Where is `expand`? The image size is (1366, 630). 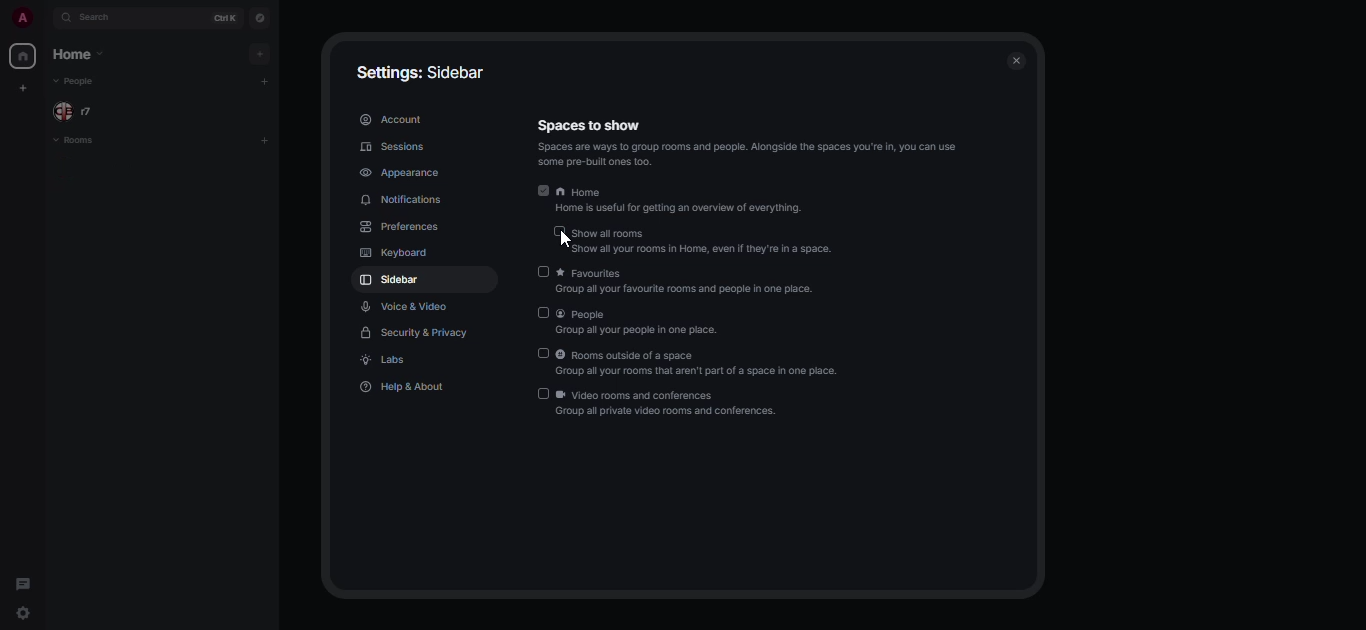
expand is located at coordinates (47, 22).